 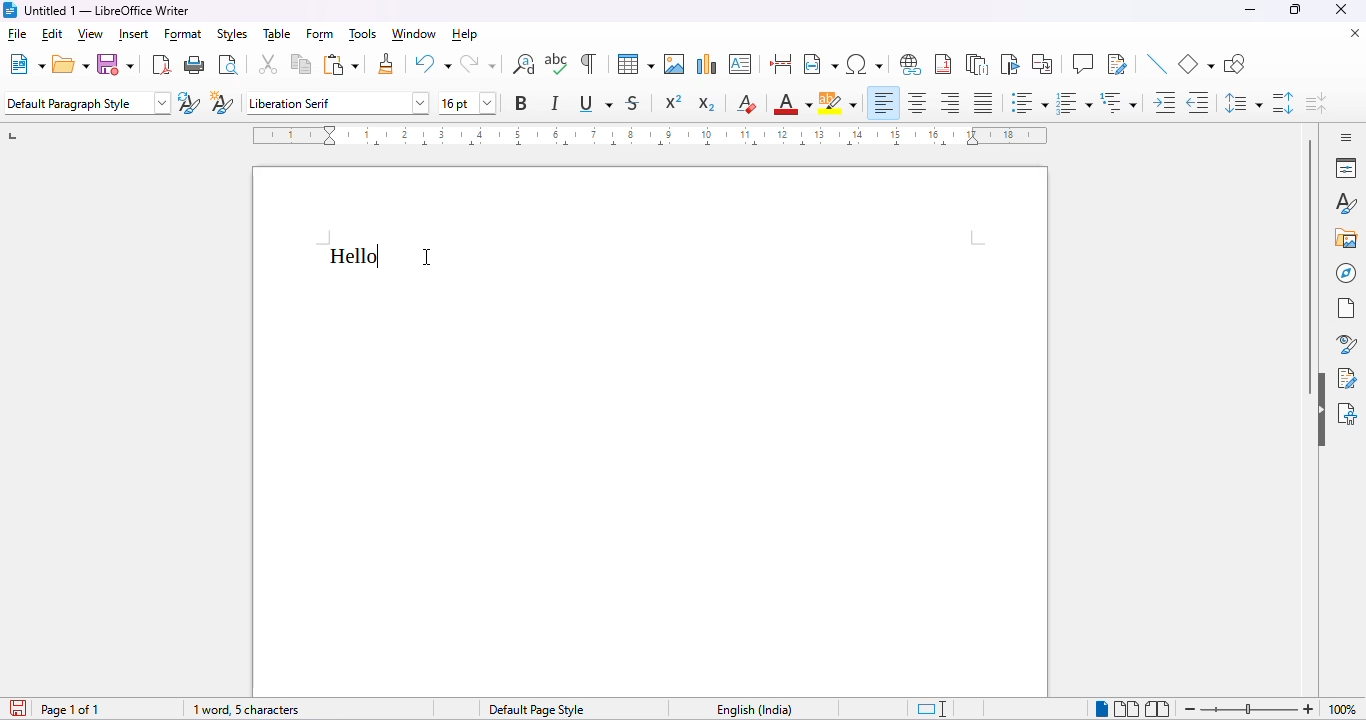 What do you see at coordinates (1074, 102) in the screenshot?
I see `toggle ordered list` at bounding box center [1074, 102].